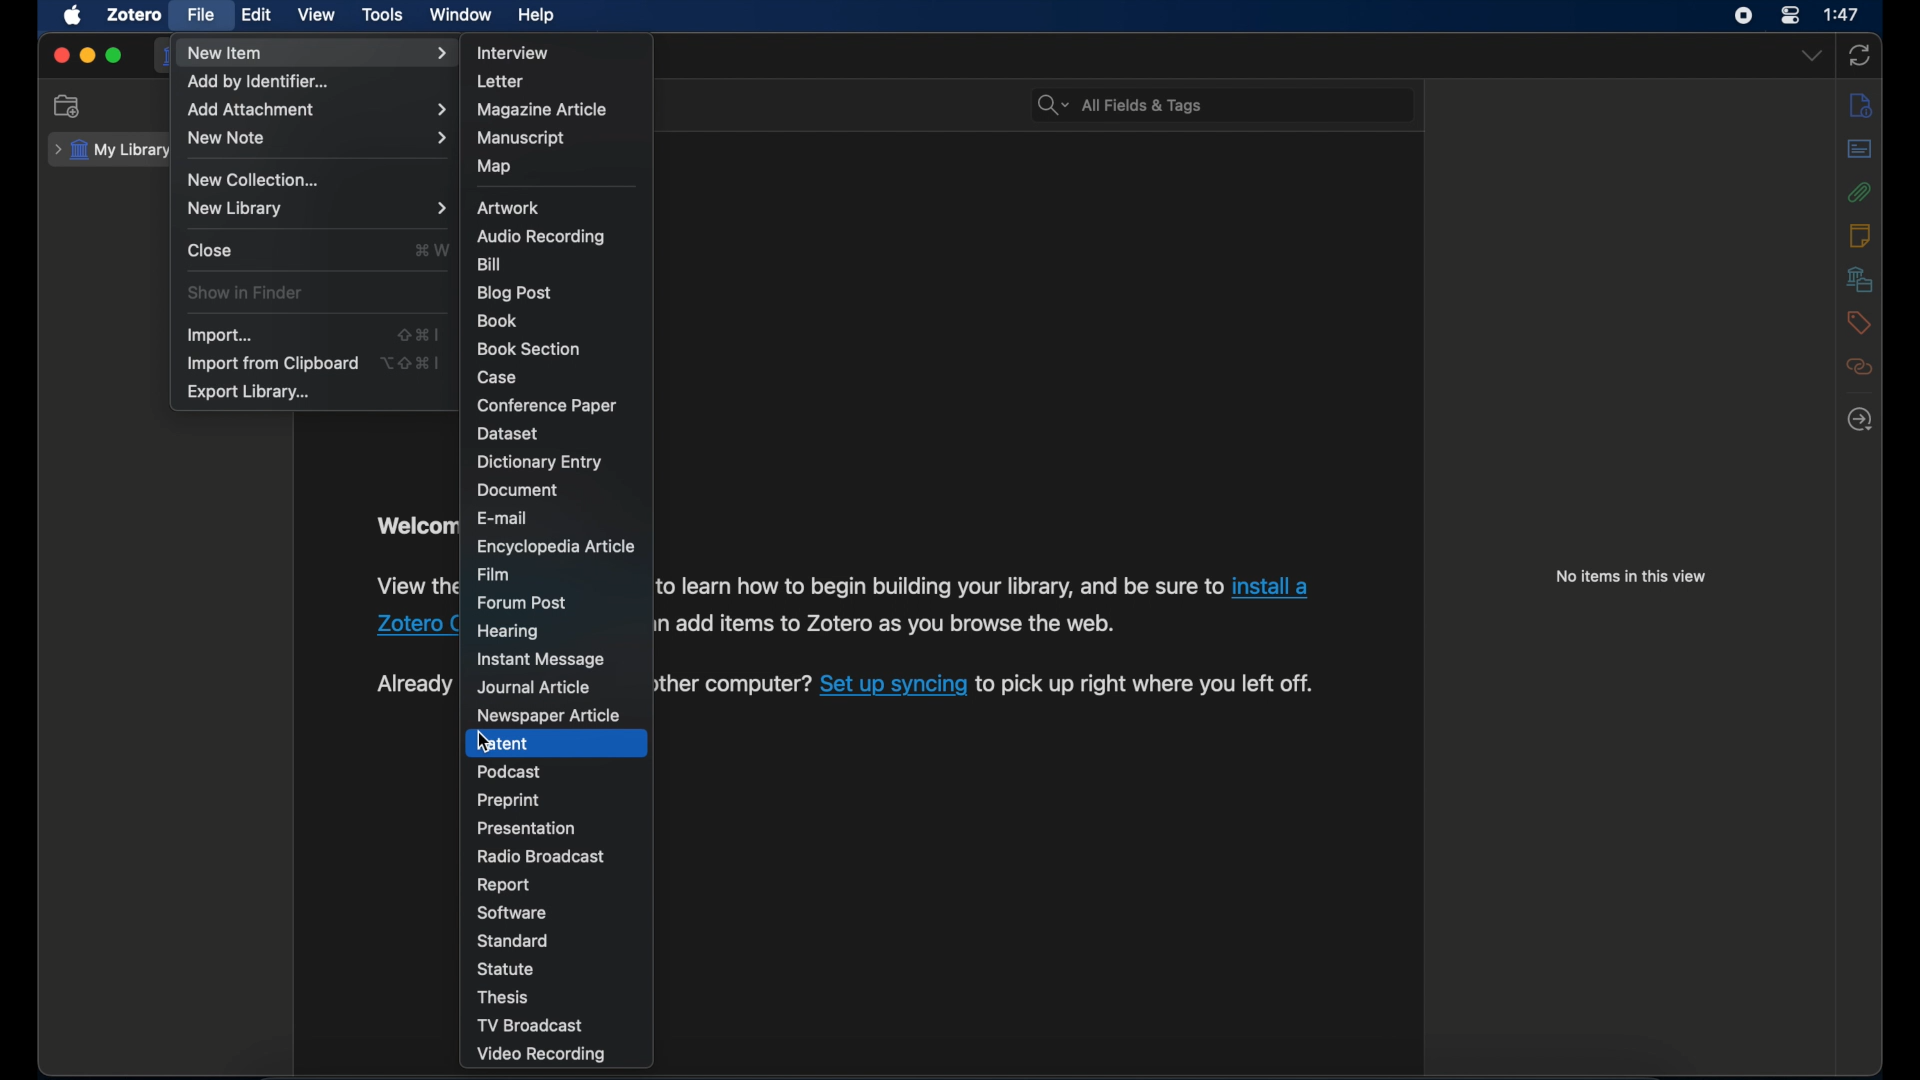  Describe the element at coordinates (419, 334) in the screenshot. I see `shift + command + I` at that location.